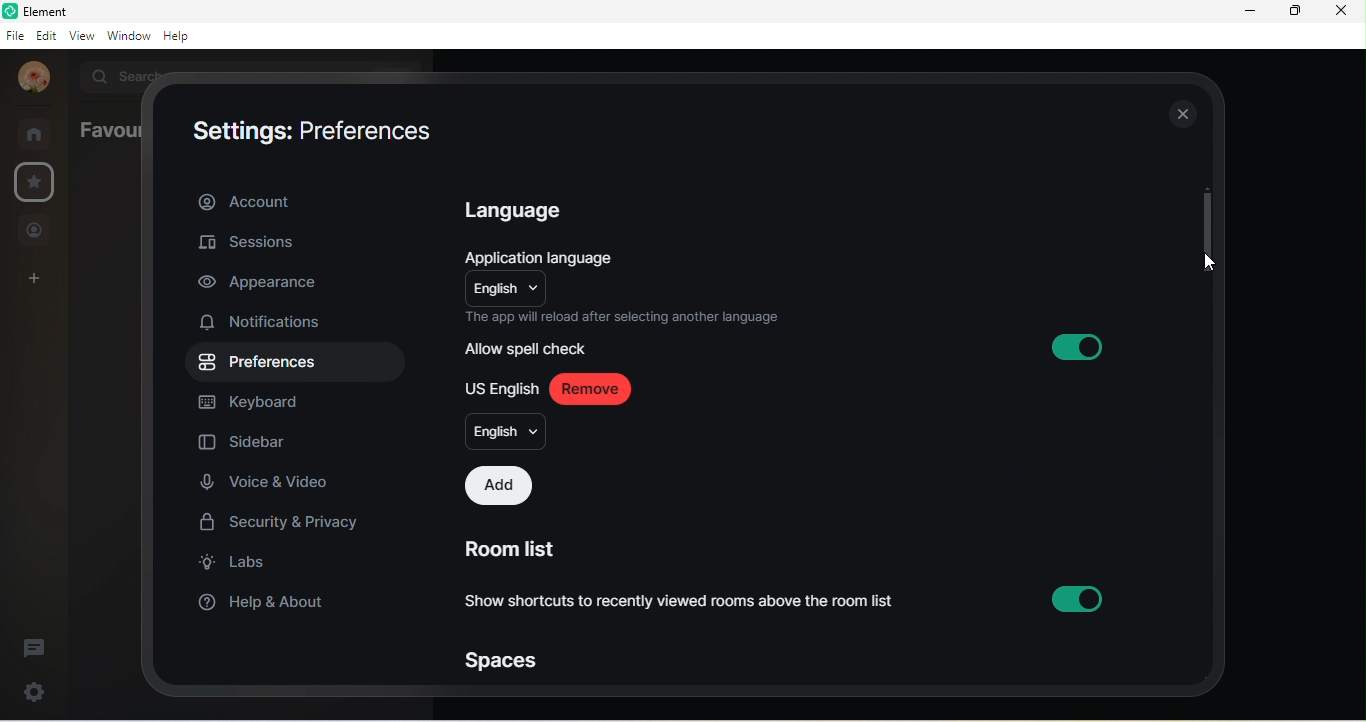 This screenshot has height=722, width=1366. Describe the element at coordinates (508, 659) in the screenshot. I see `spaces` at that location.